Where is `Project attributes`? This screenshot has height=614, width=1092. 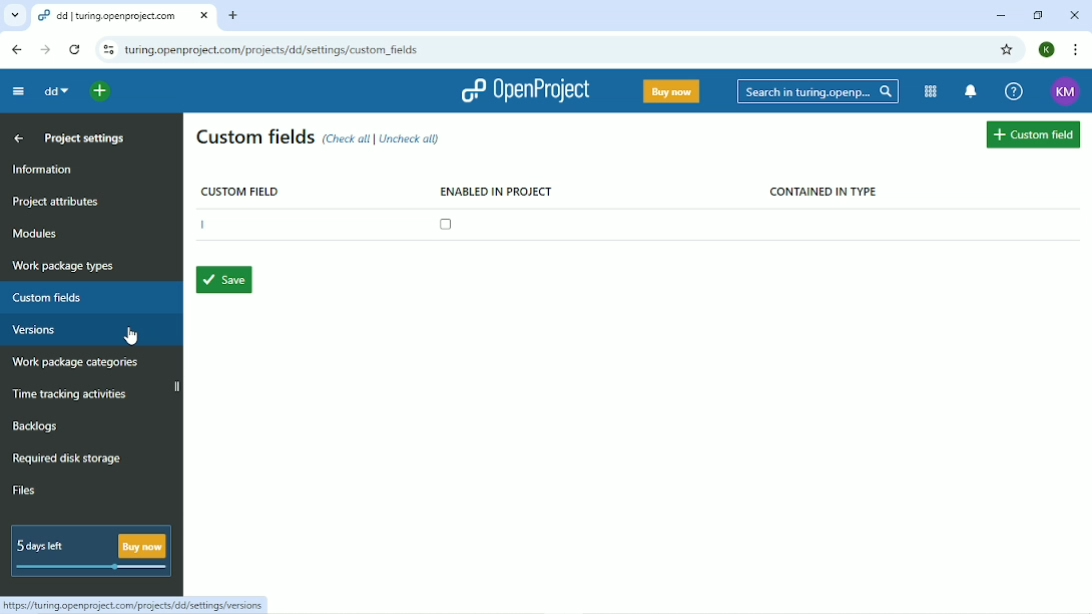 Project attributes is located at coordinates (59, 203).